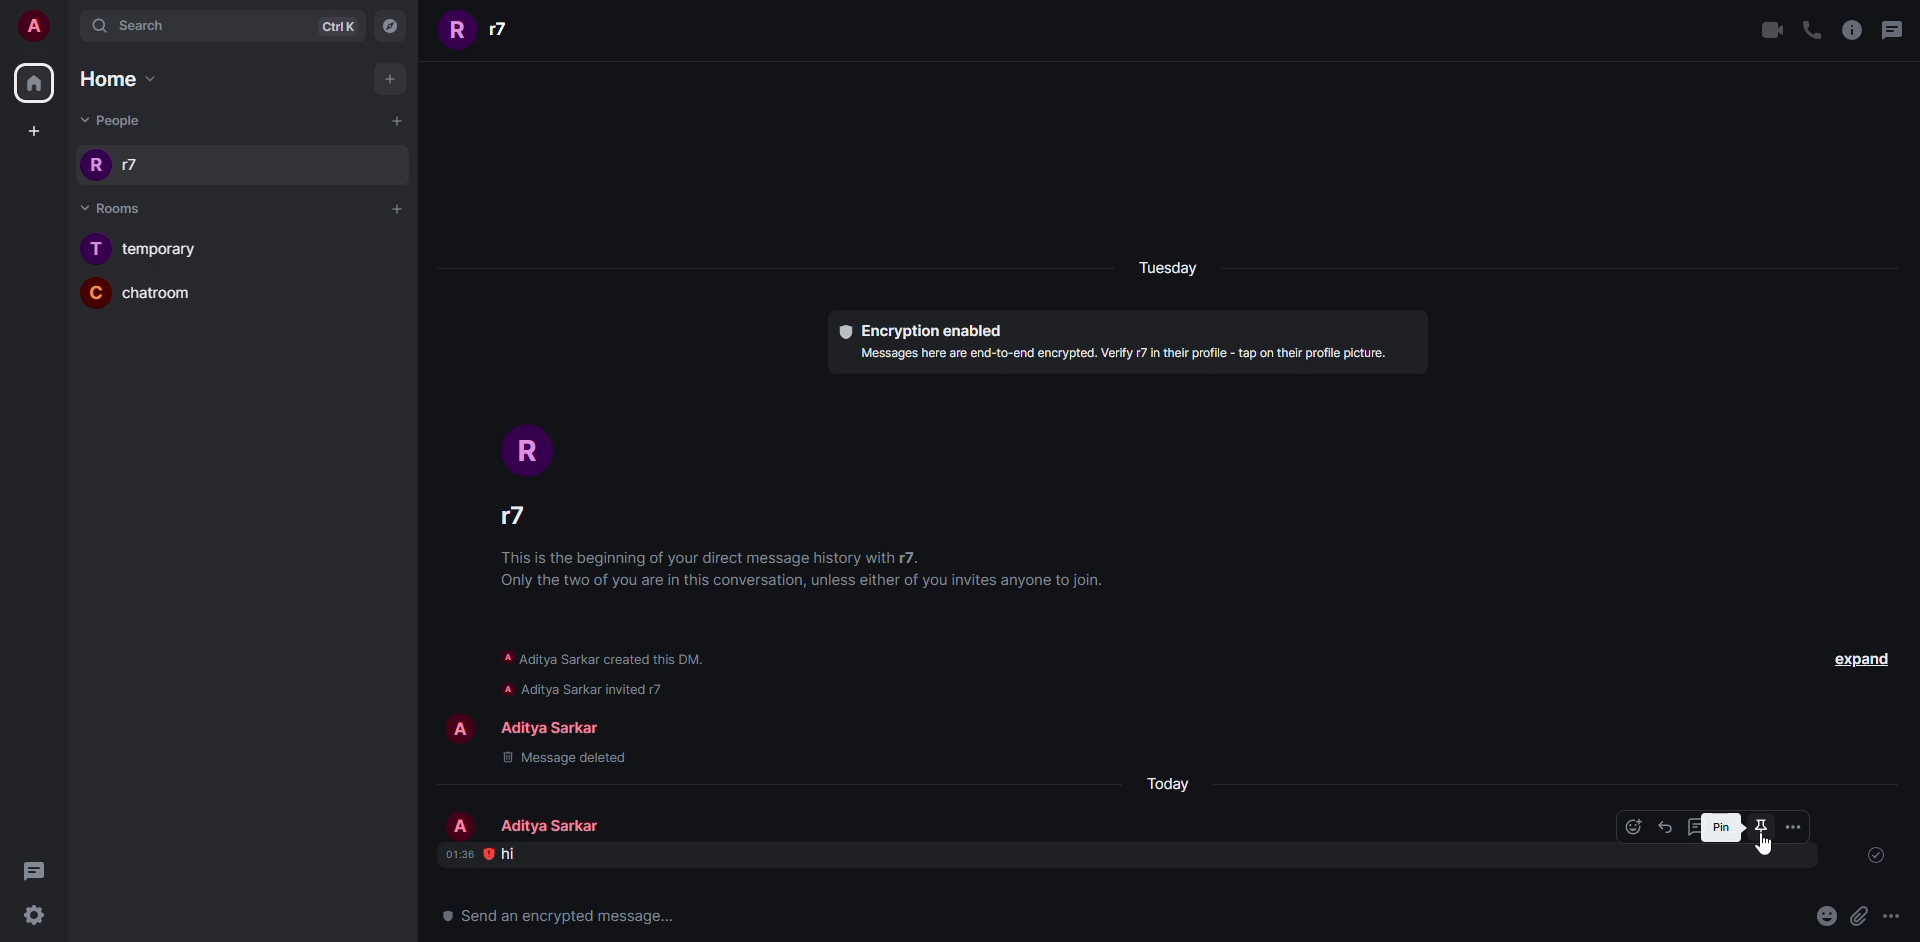 Image resolution: width=1920 pixels, height=942 pixels. What do you see at coordinates (1176, 781) in the screenshot?
I see `day` at bounding box center [1176, 781].